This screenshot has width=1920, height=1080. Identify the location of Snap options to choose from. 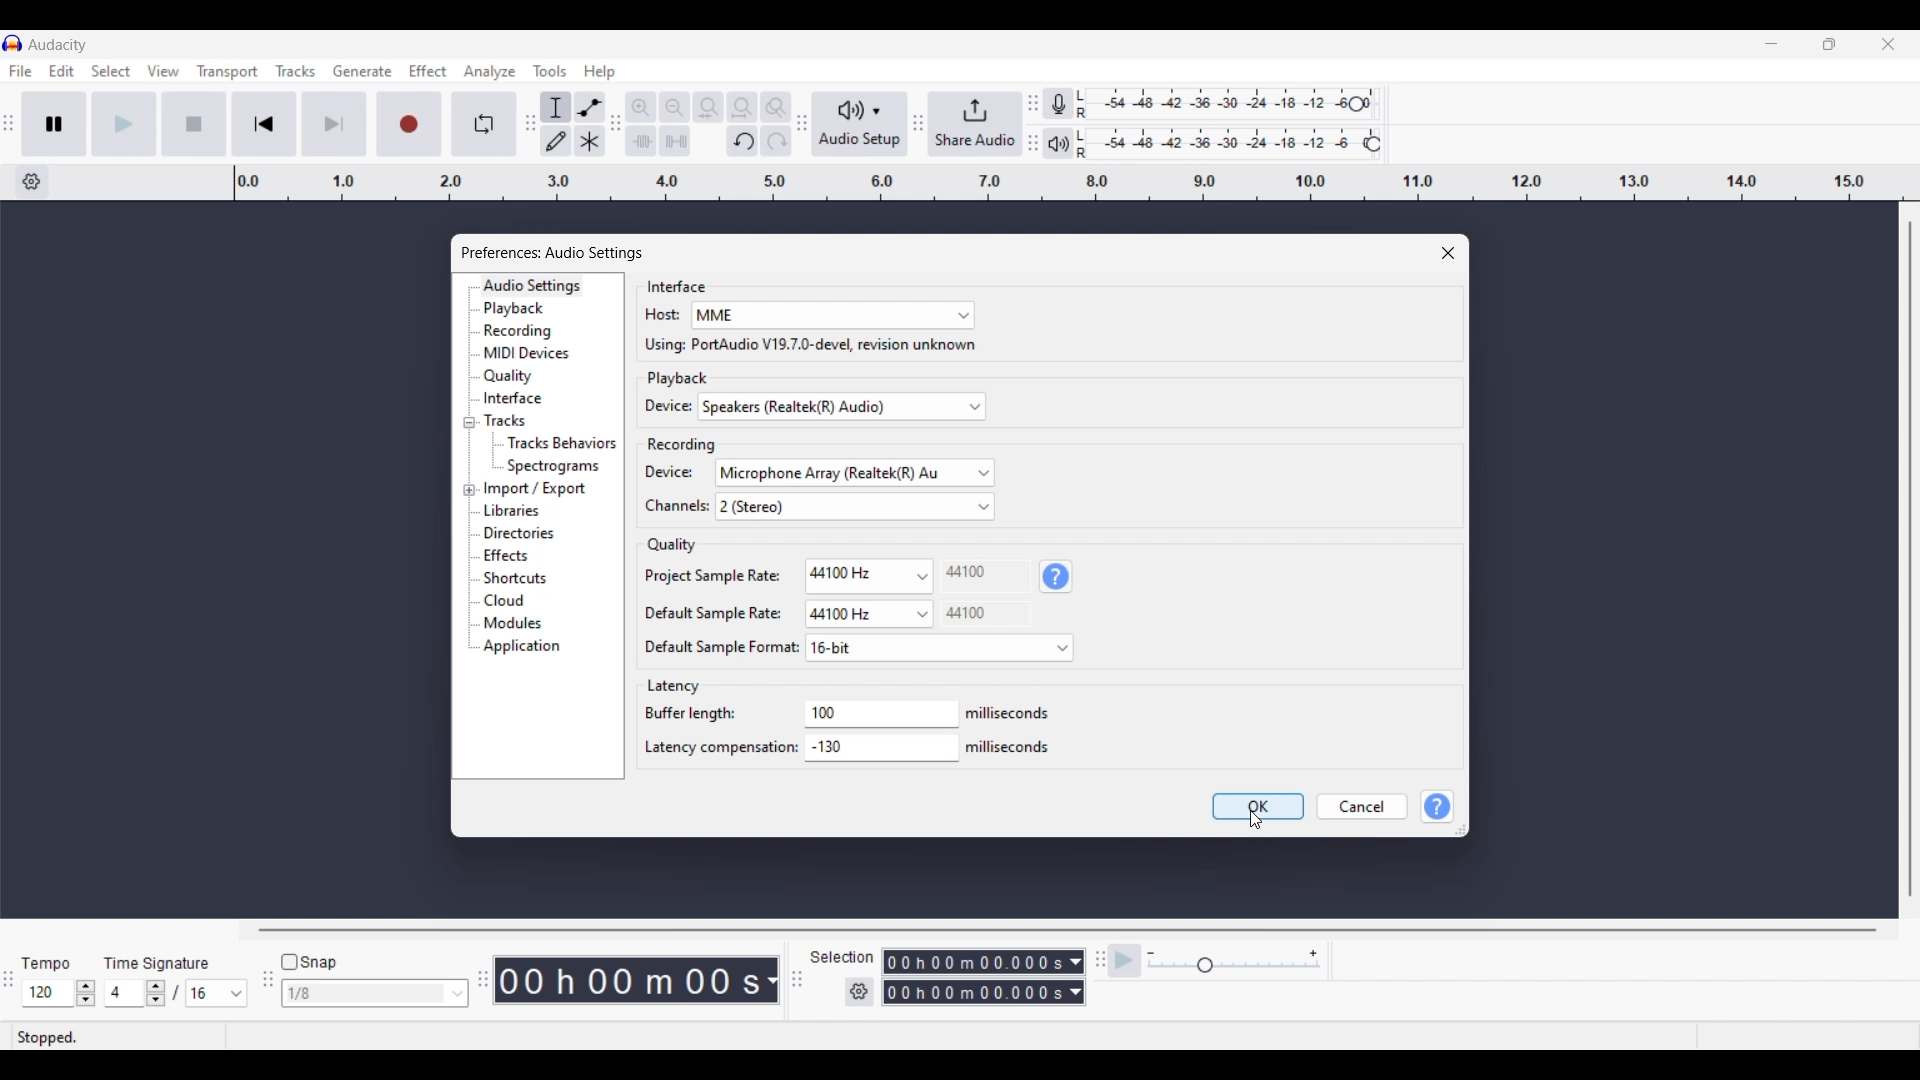
(459, 994).